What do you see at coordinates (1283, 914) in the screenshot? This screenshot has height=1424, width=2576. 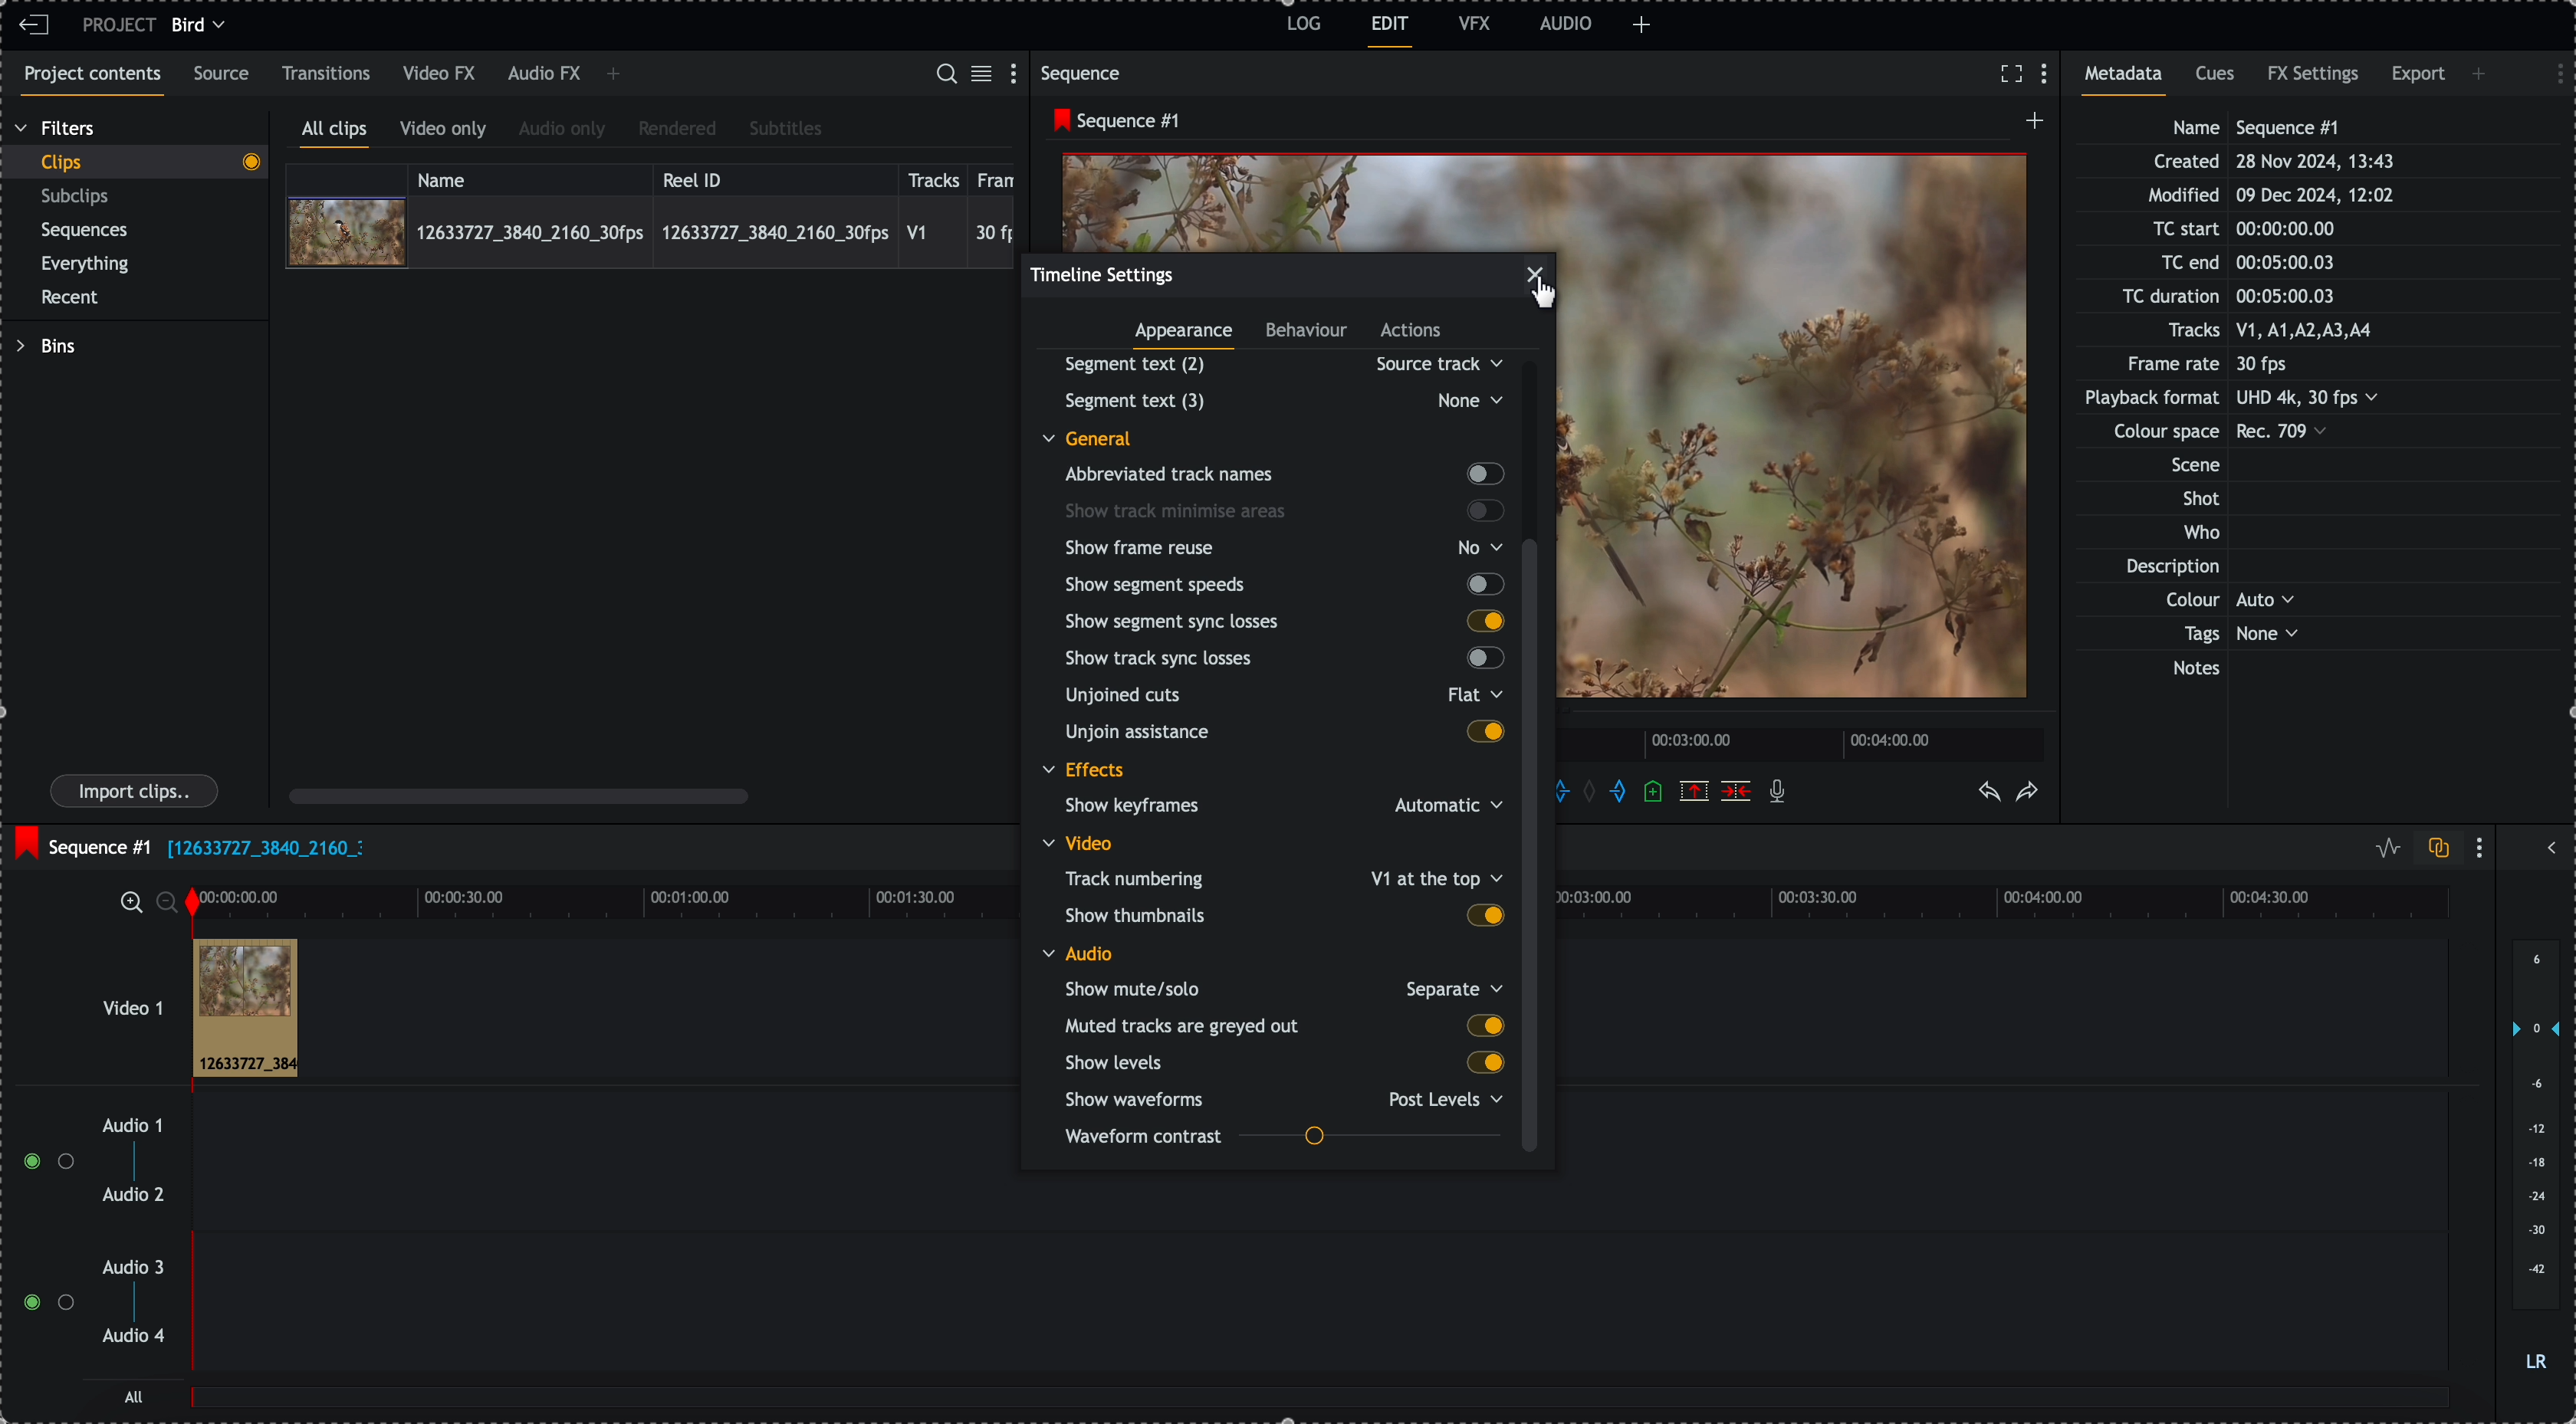 I see `show thumbnails` at bounding box center [1283, 914].